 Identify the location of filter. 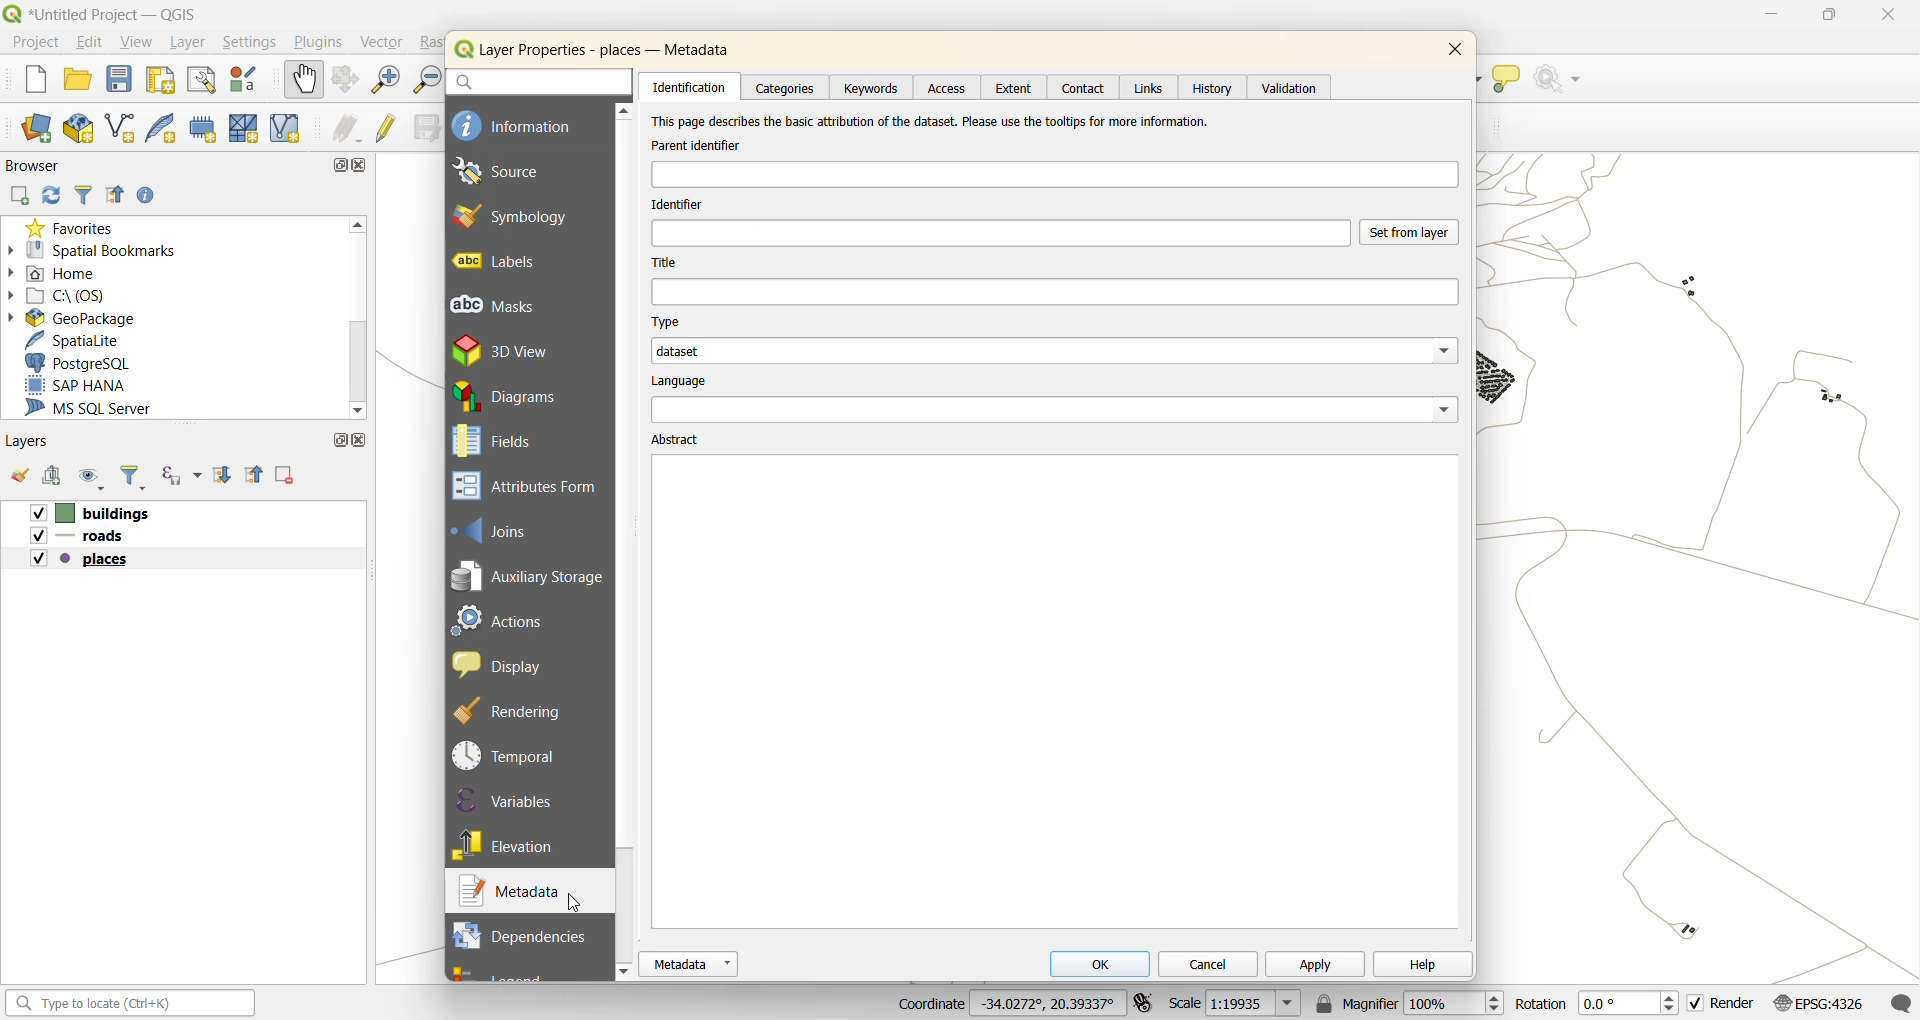
(87, 193).